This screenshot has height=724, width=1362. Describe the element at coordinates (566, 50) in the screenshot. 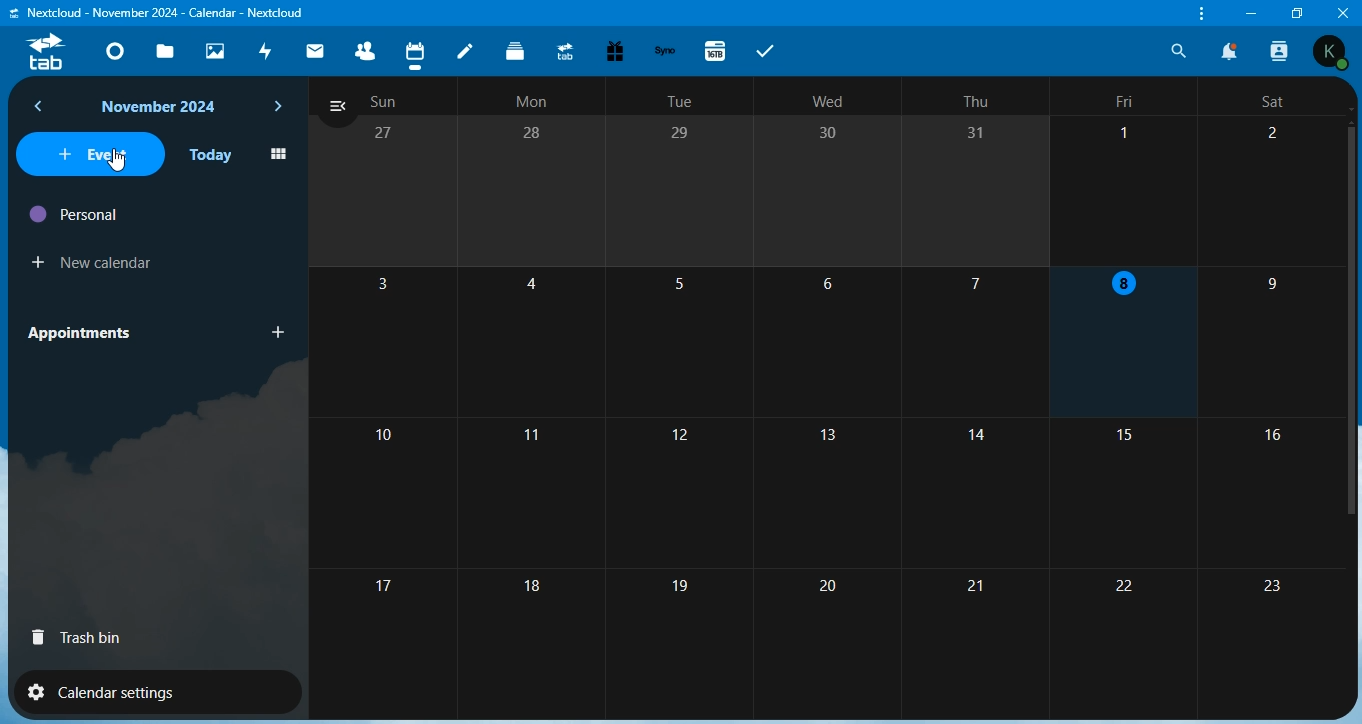

I see `upgrade` at that location.